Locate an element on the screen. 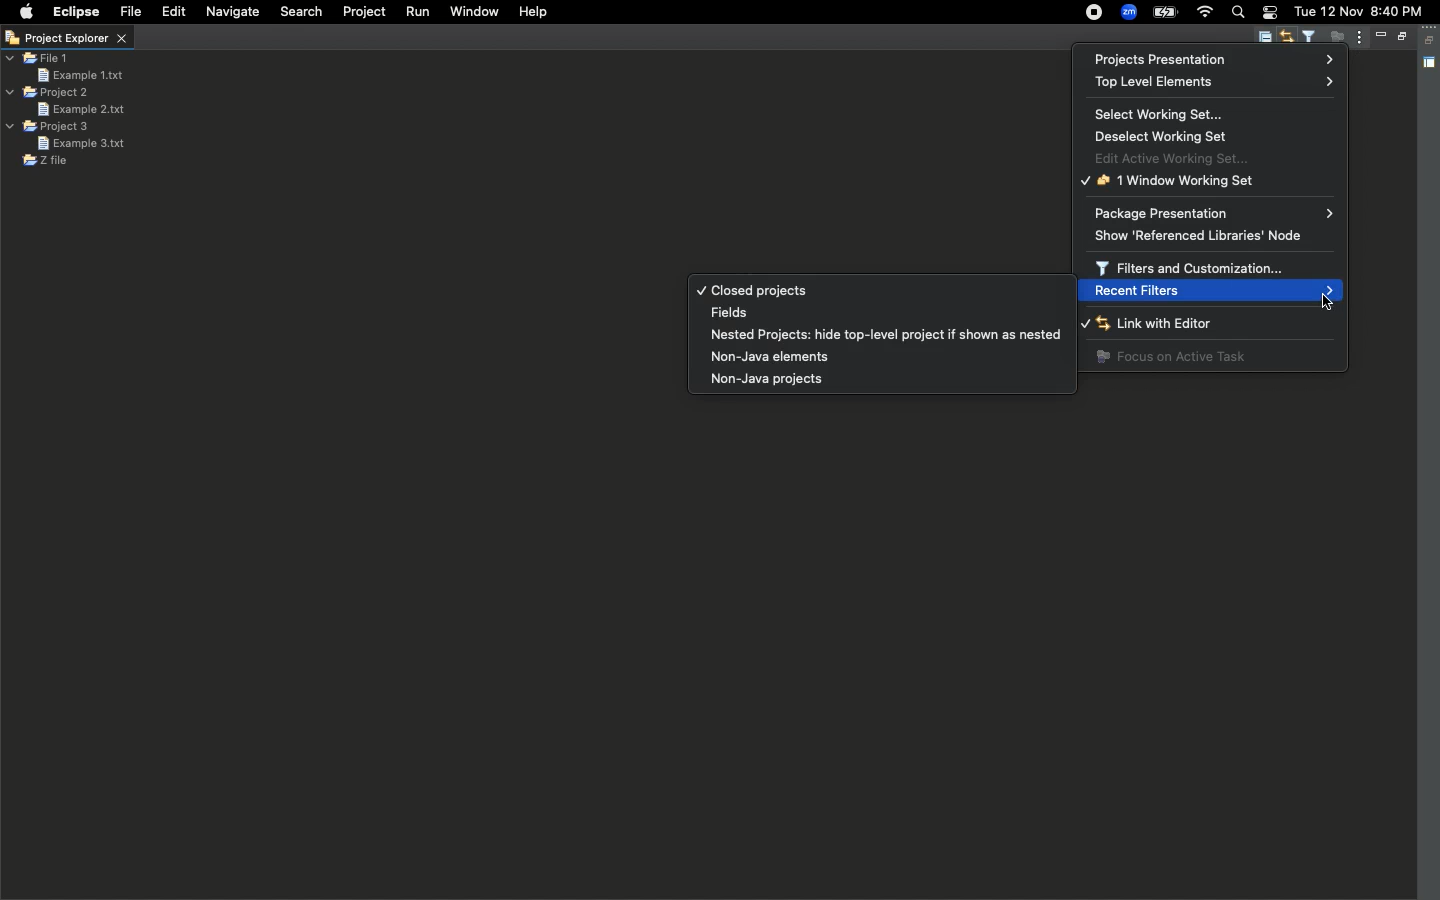  Recent filters is located at coordinates (1214, 291).